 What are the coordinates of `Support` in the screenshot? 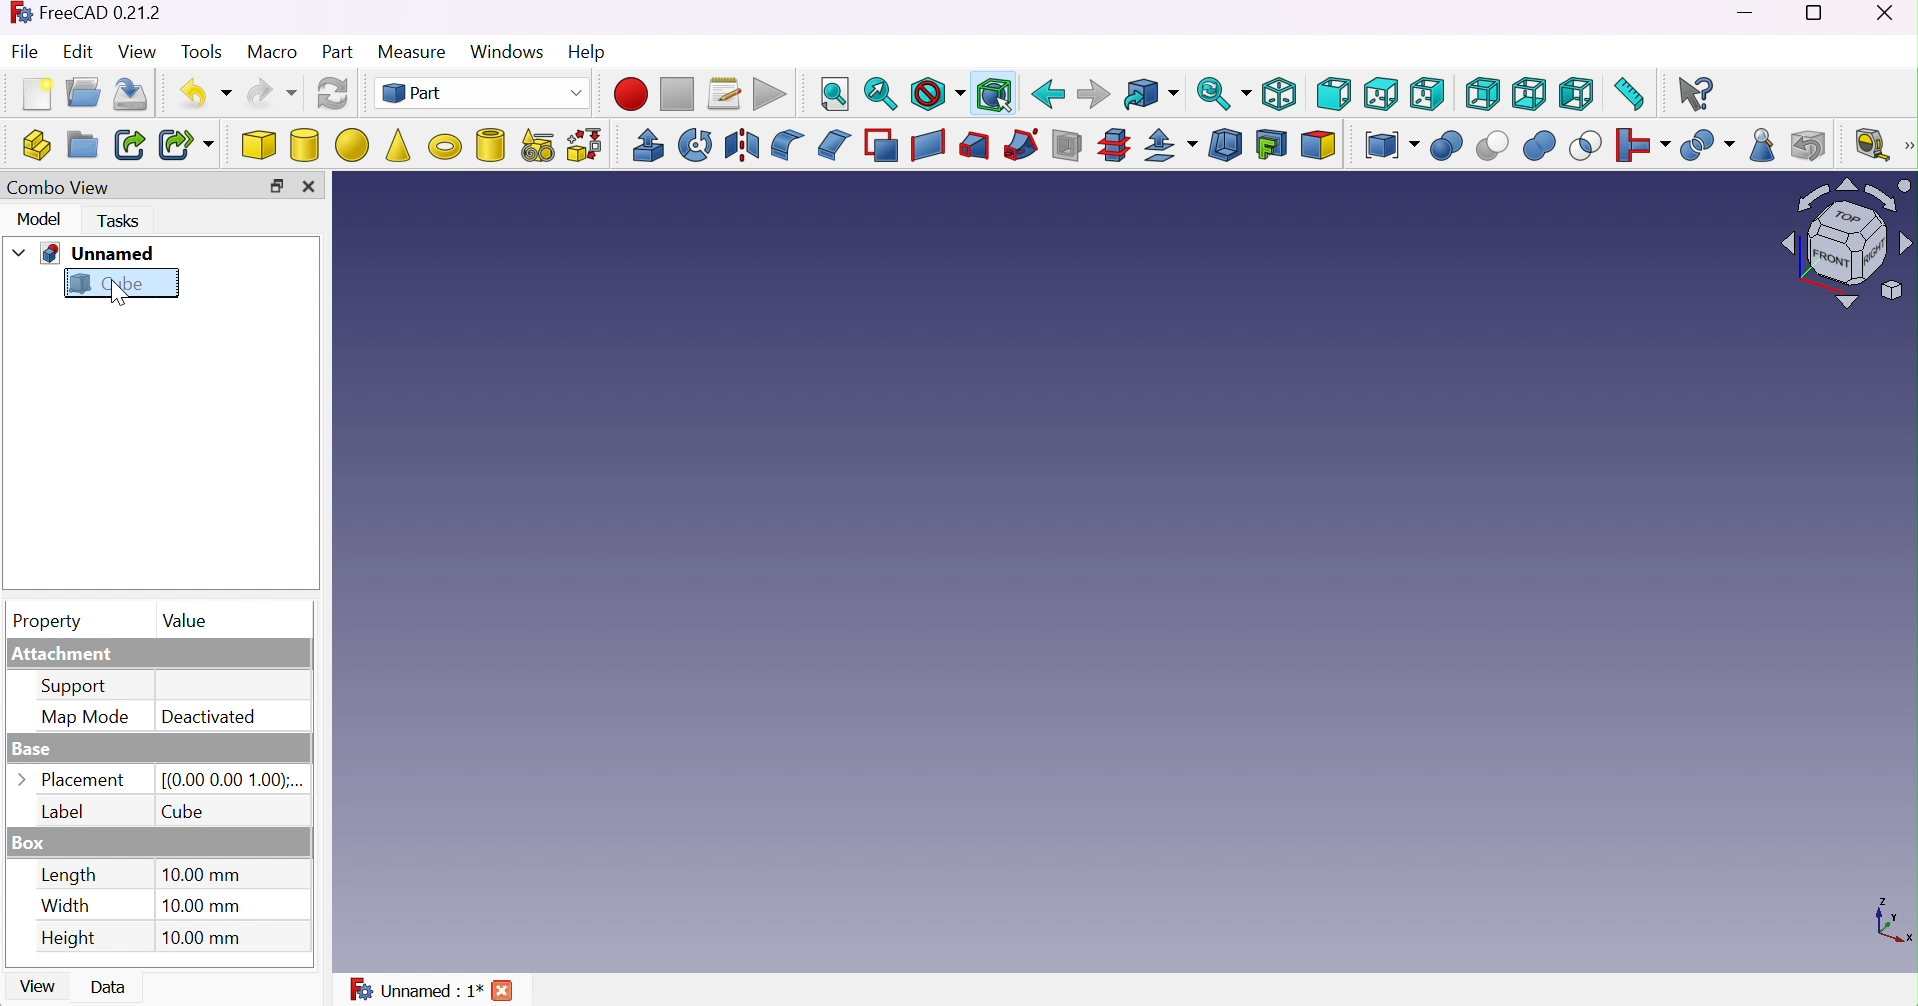 It's located at (82, 690).